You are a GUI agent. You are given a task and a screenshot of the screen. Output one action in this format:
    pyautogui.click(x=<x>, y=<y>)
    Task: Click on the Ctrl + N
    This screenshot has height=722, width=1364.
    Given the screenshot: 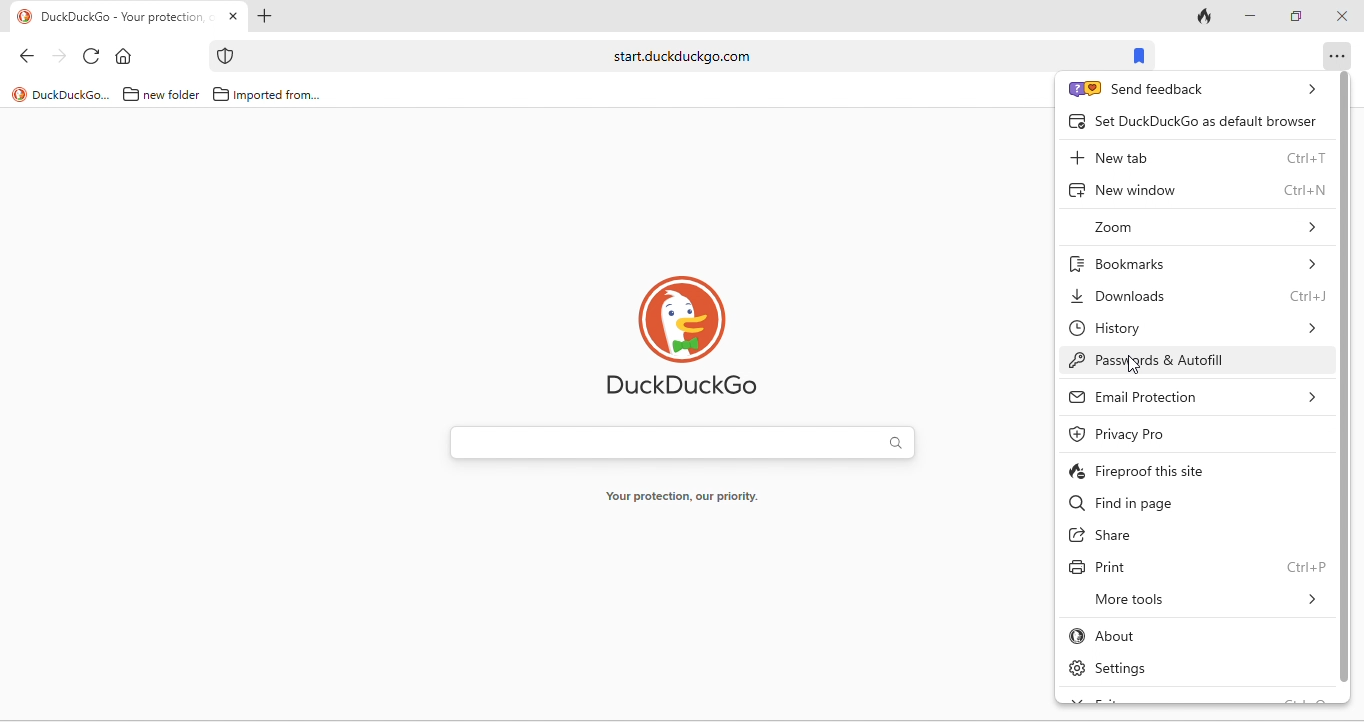 What is the action you would take?
    pyautogui.click(x=1306, y=191)
    